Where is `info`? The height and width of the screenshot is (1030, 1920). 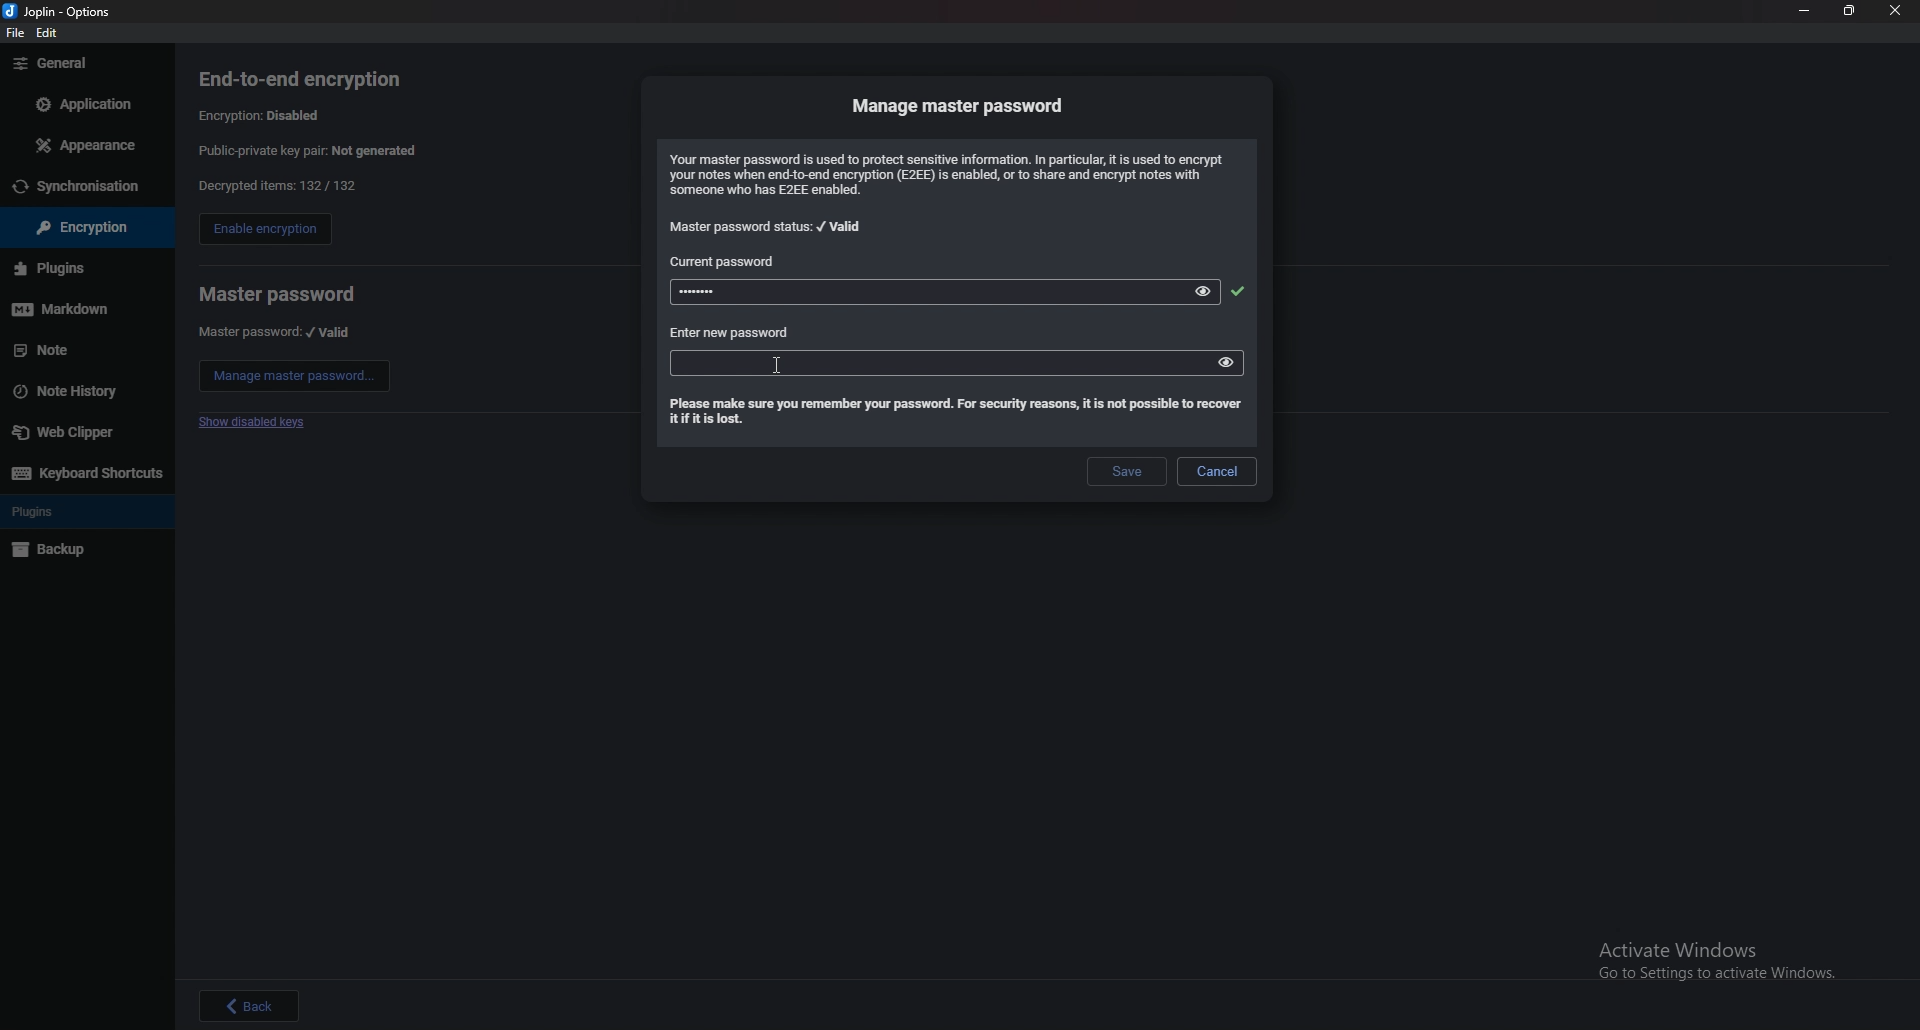 info is located at coordinates (953, 413).